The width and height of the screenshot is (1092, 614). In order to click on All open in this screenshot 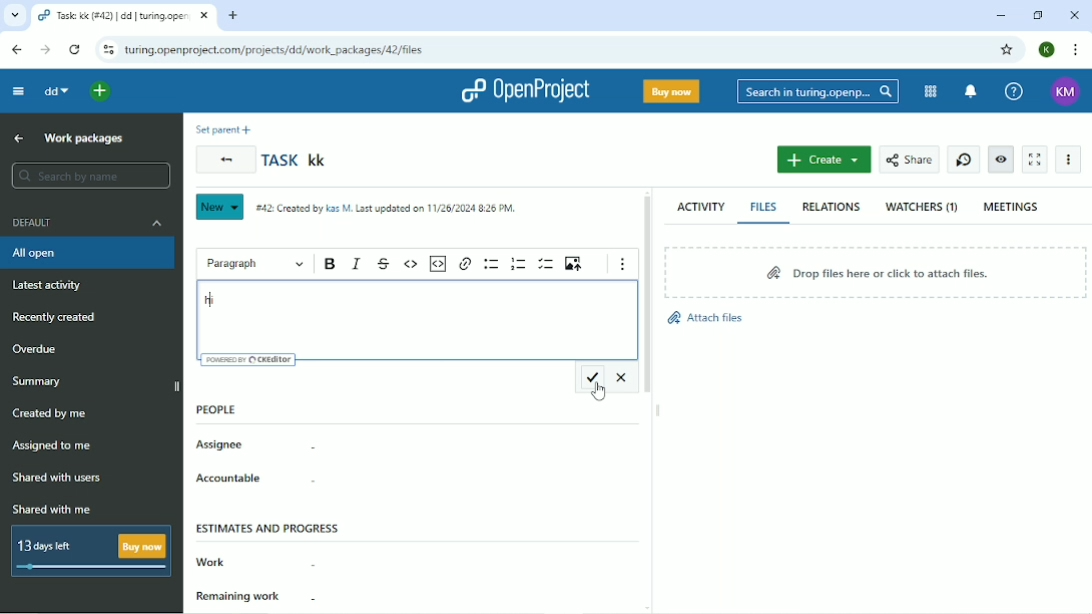, I will do `click(91, 253)`.